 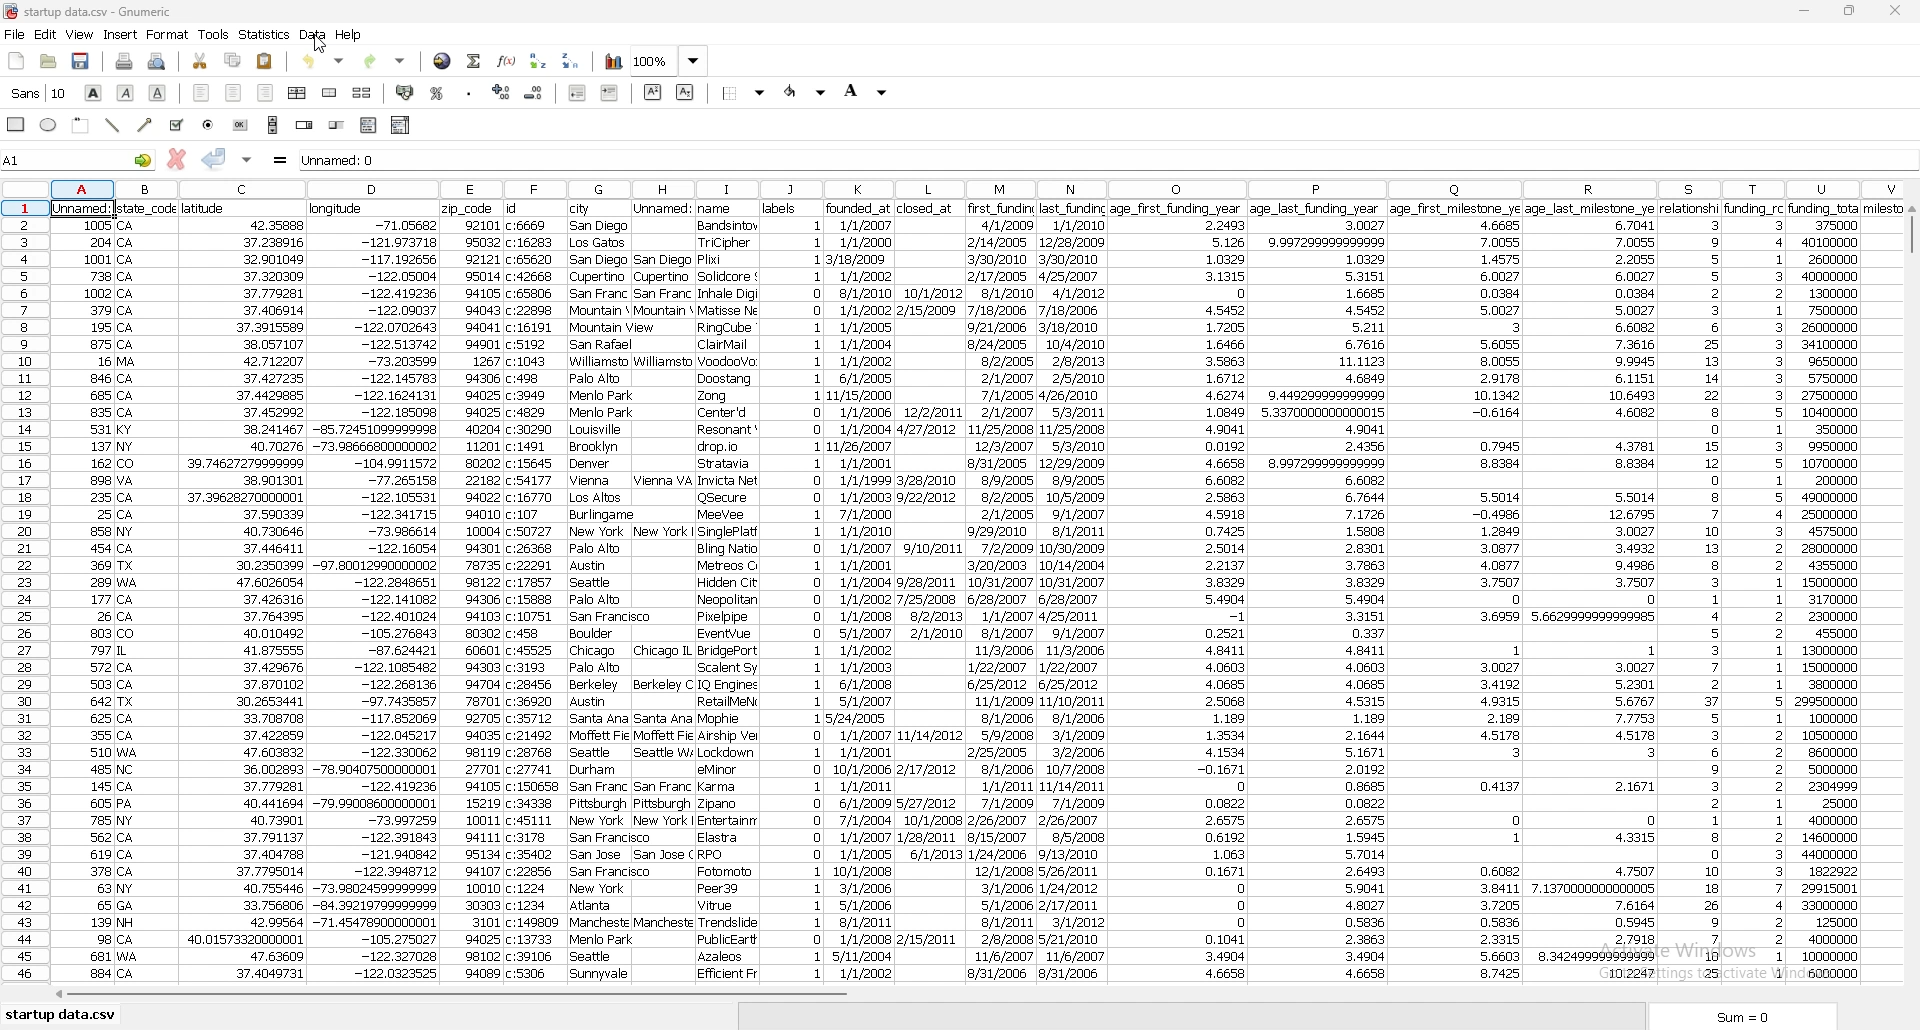 What do you see at coordinates (1072, 589) in the screenshot?
I see `data` at bounding box center [1072, 589].